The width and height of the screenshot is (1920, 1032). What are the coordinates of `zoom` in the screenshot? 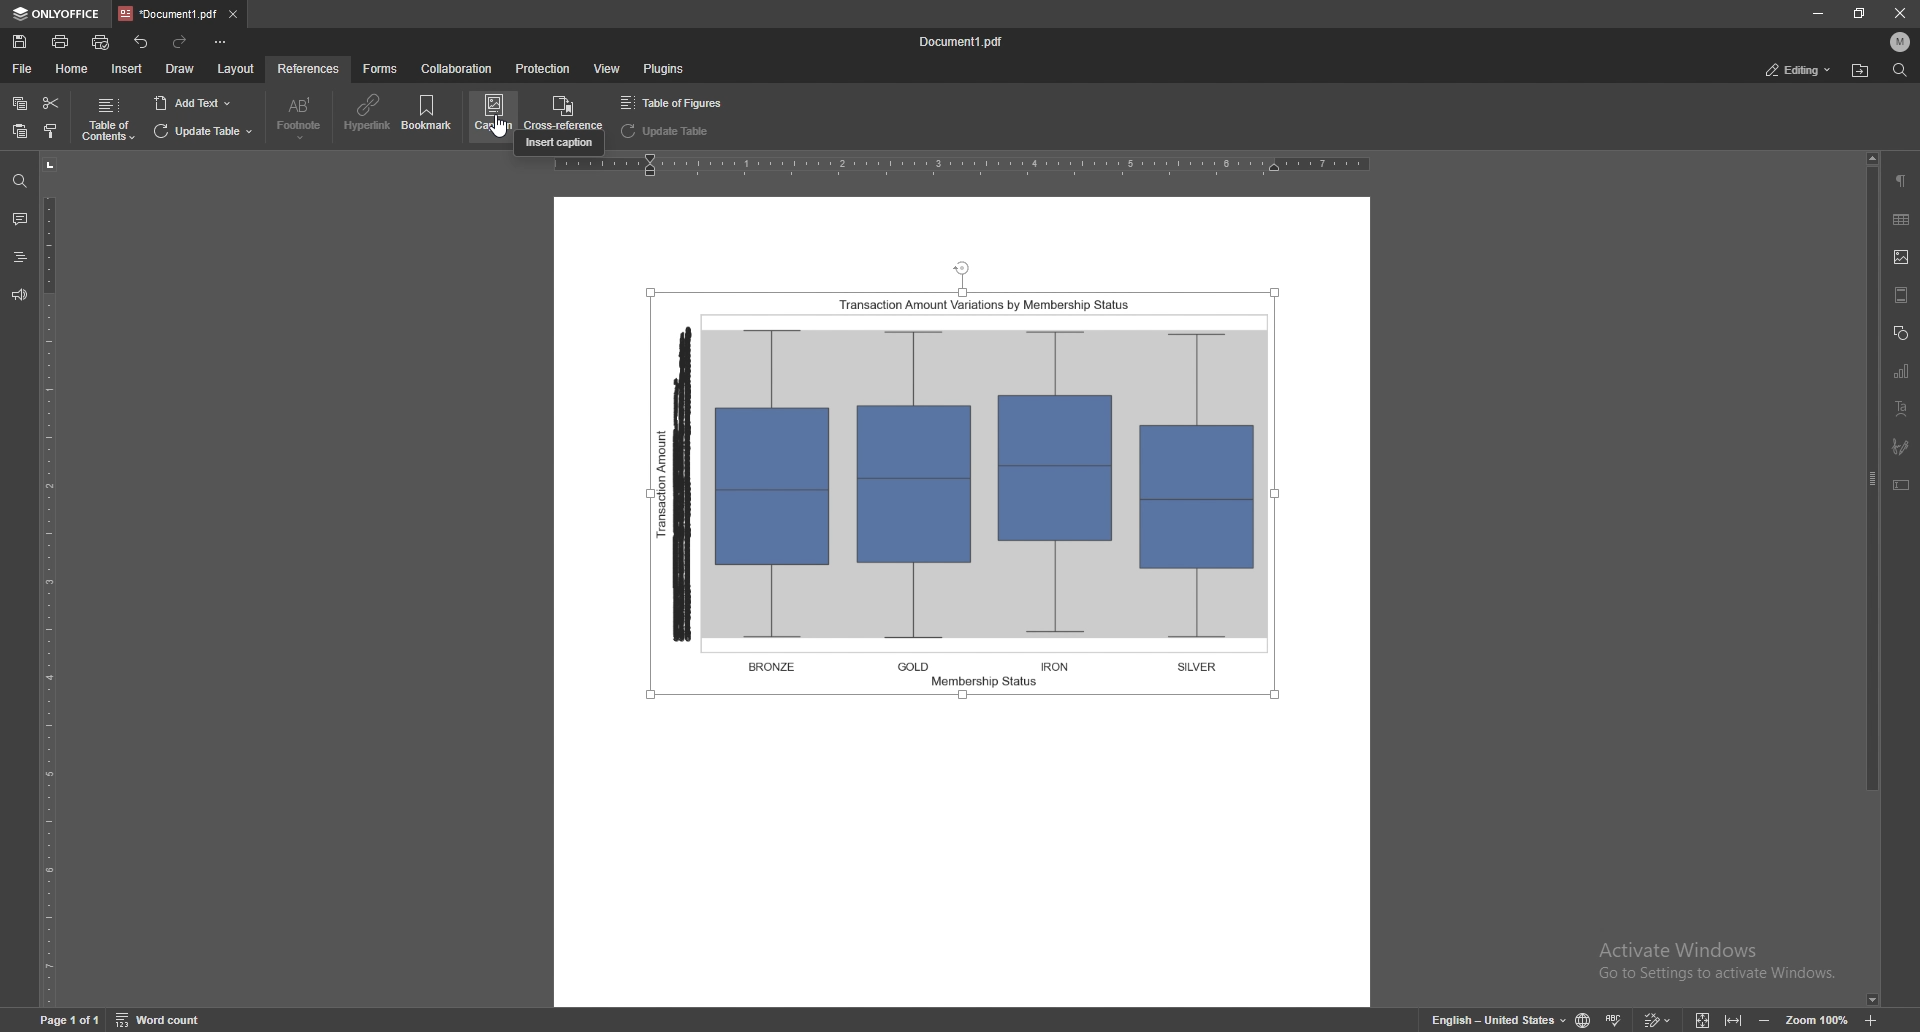 It's located at (1817, 1018).